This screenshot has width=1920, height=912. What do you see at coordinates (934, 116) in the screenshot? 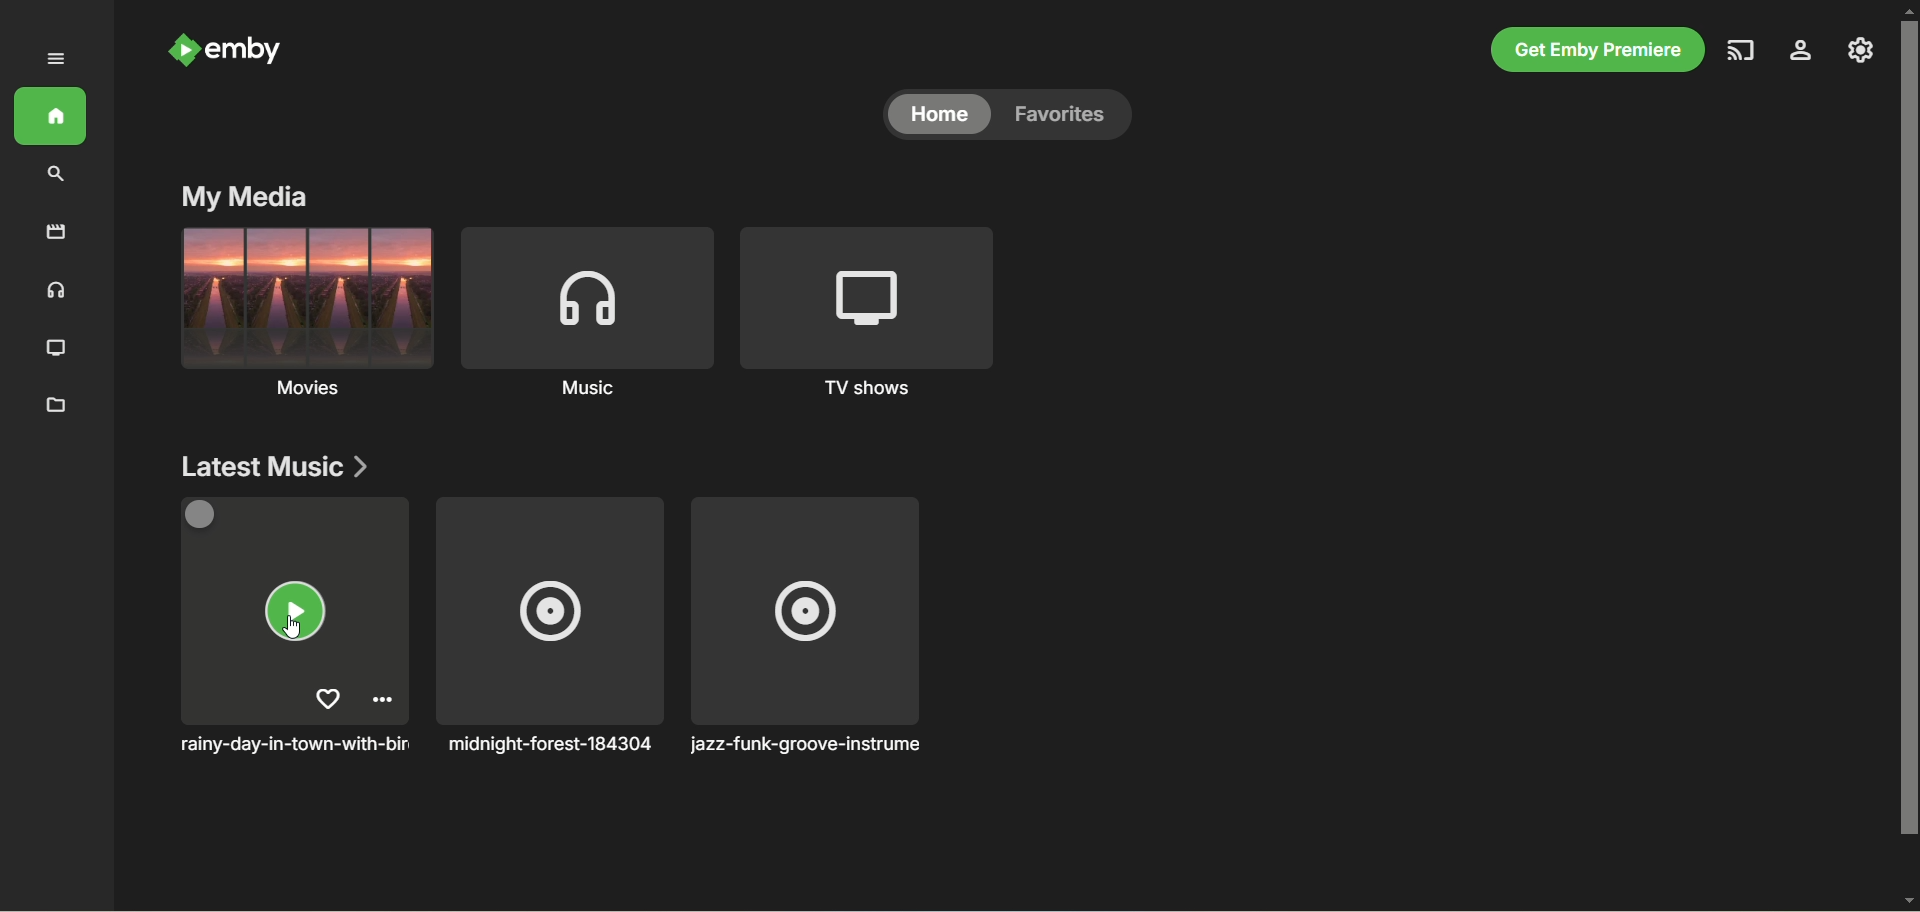
I see `home` at bounding box center [934, 116].